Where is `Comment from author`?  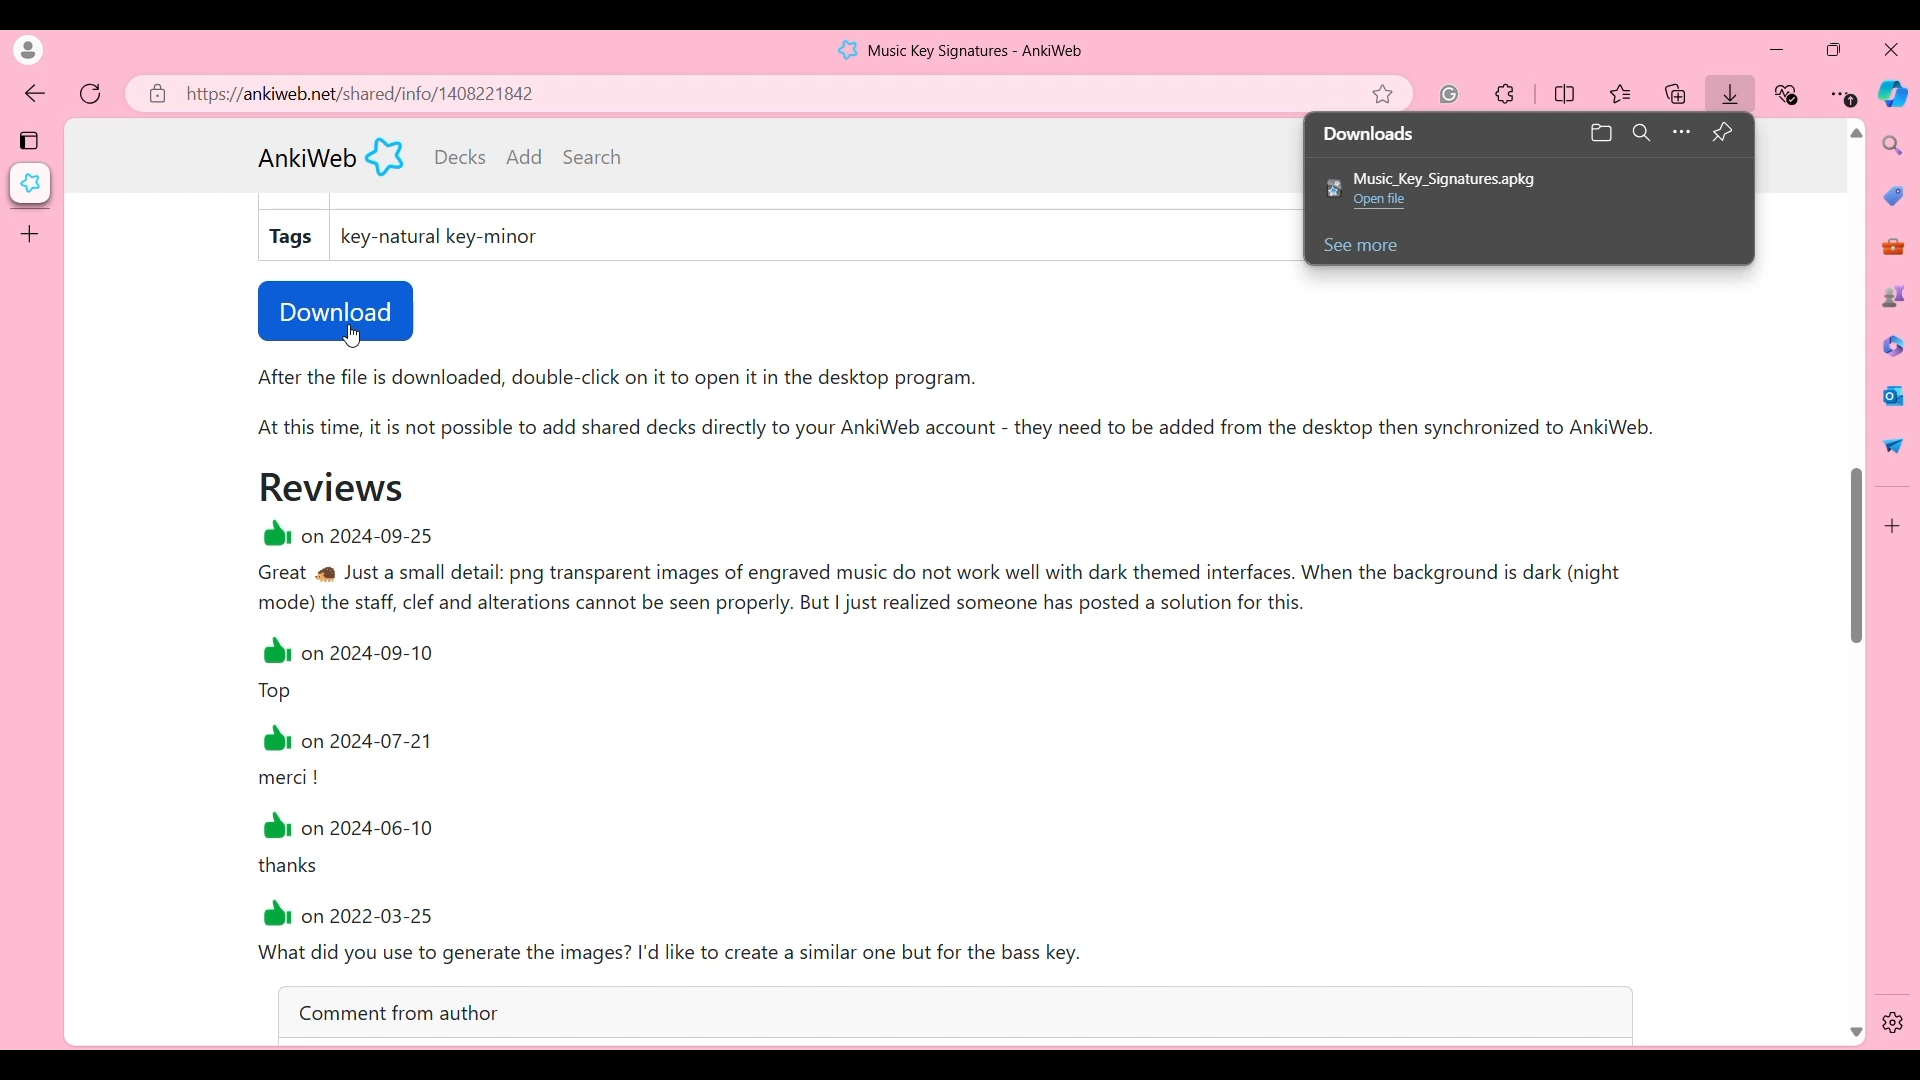
Comment from author is located at coordinates (955, 1011).